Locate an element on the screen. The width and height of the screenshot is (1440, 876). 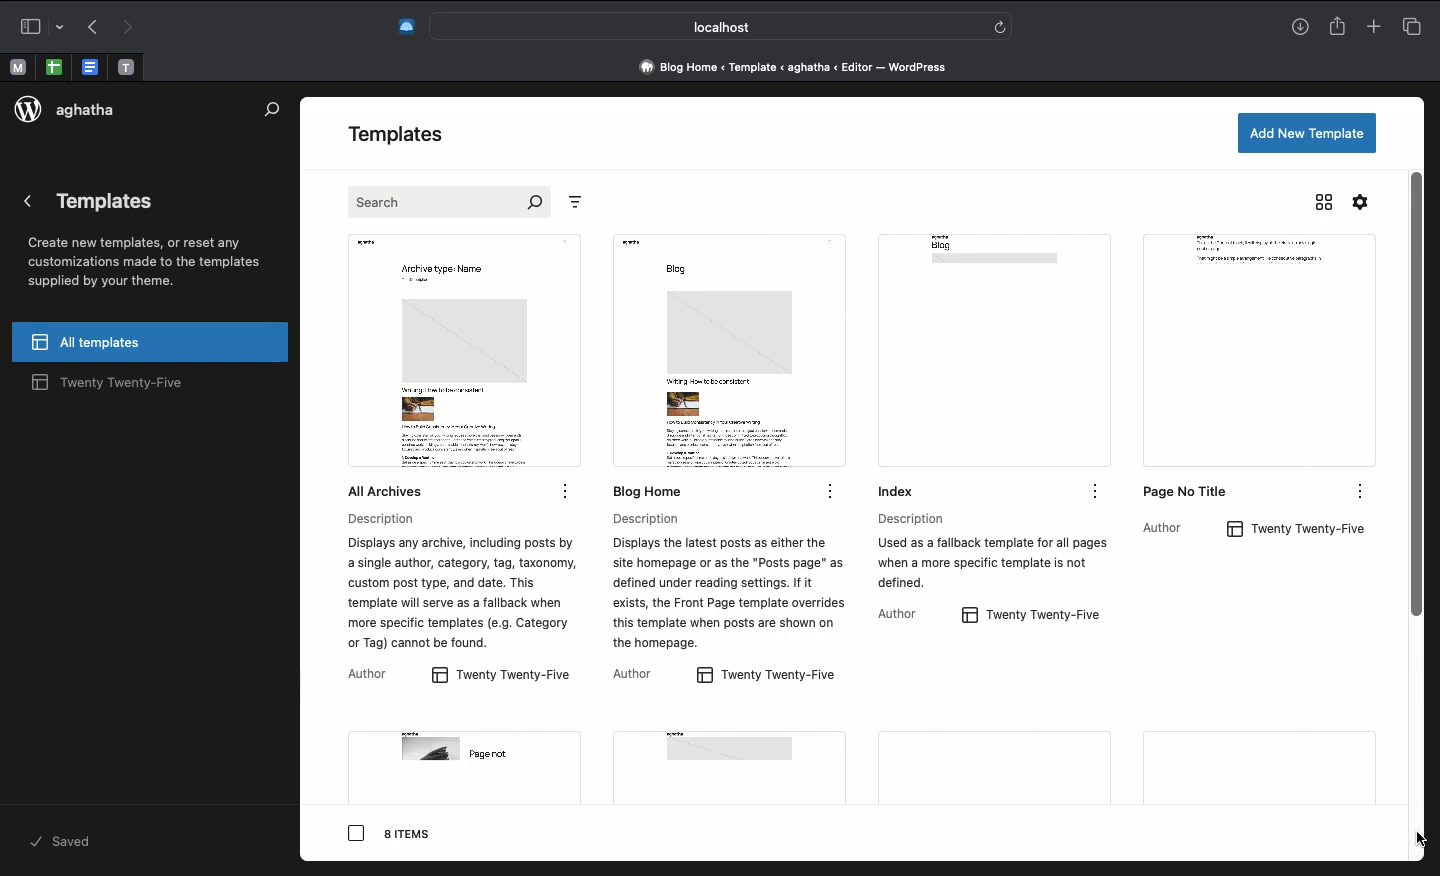
Templates is located at coordinates (144, 249).